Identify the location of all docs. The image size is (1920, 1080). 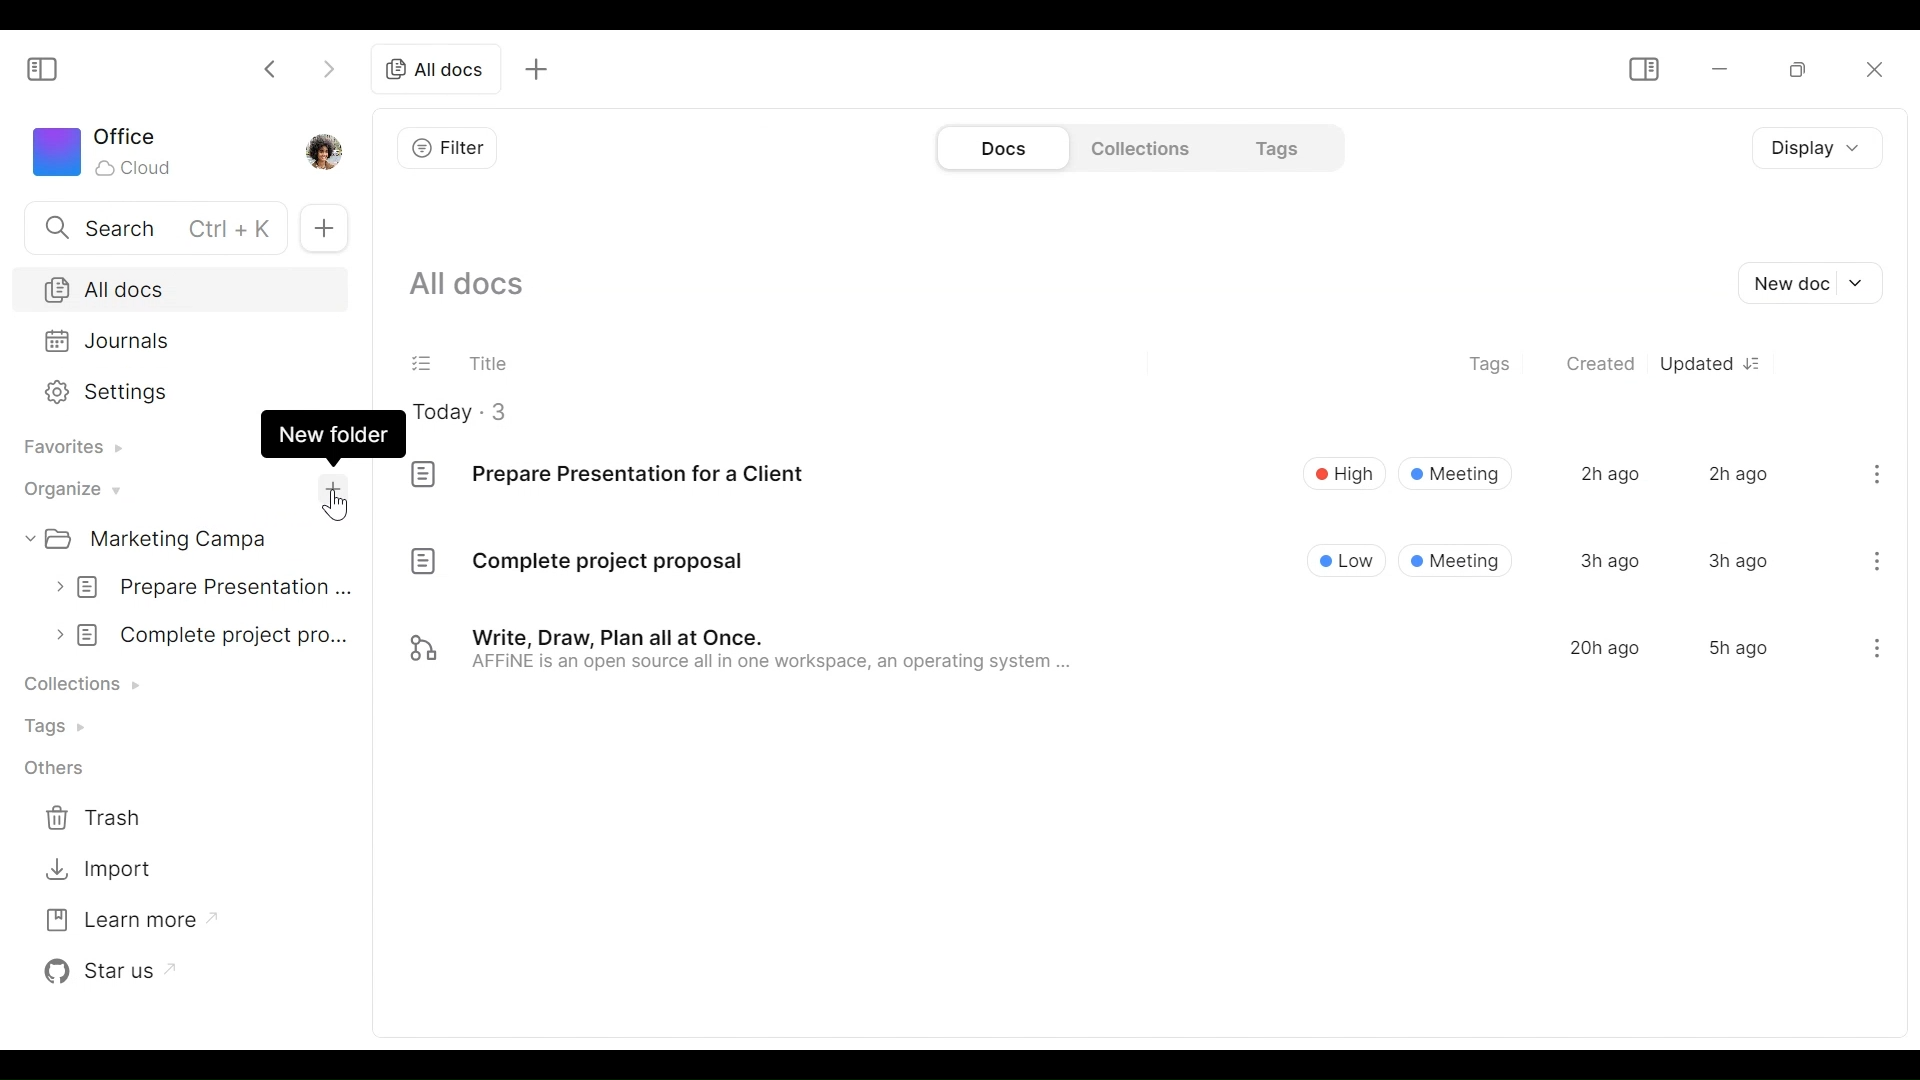
(435, 70).